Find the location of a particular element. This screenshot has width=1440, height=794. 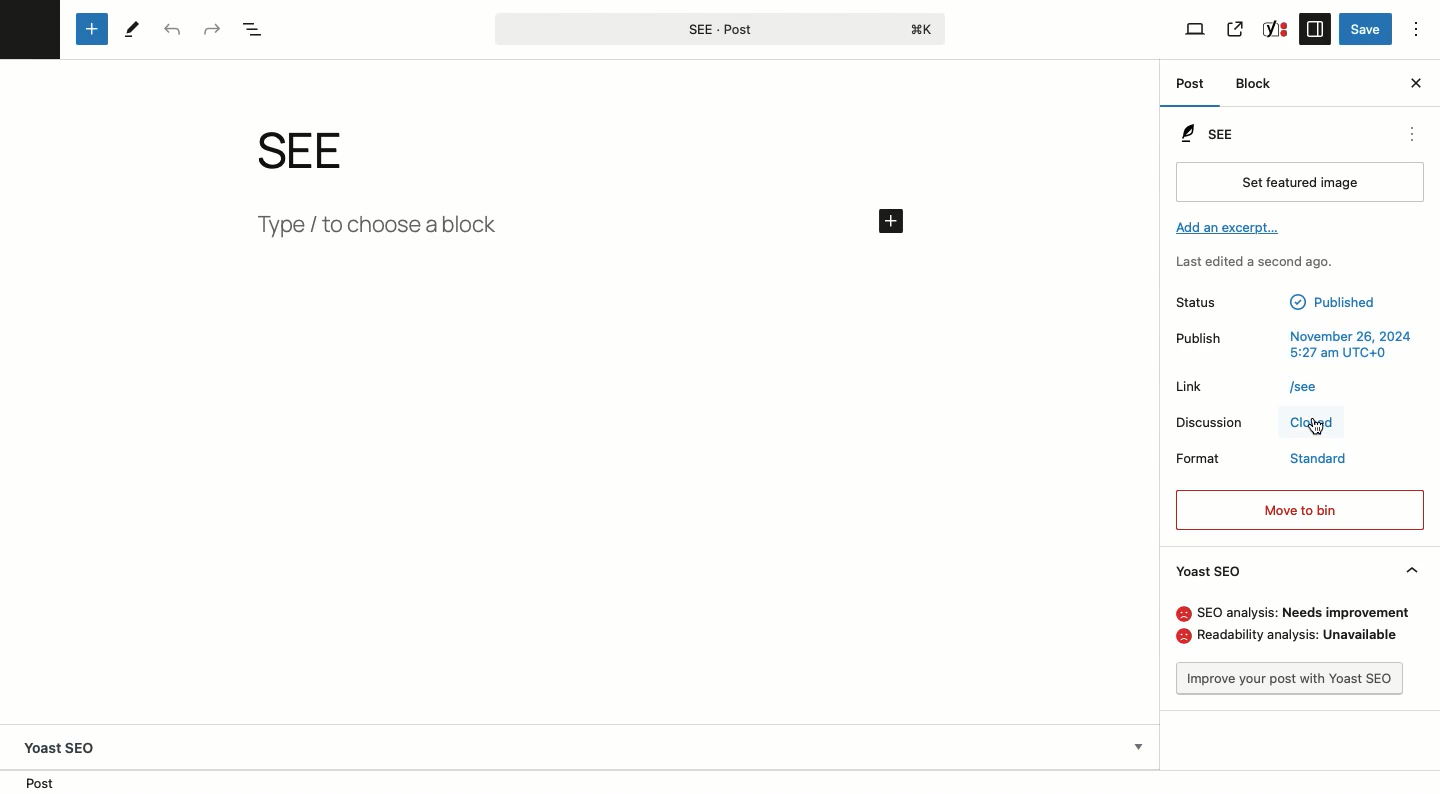

Status published is located at coordinates (1282, 302).